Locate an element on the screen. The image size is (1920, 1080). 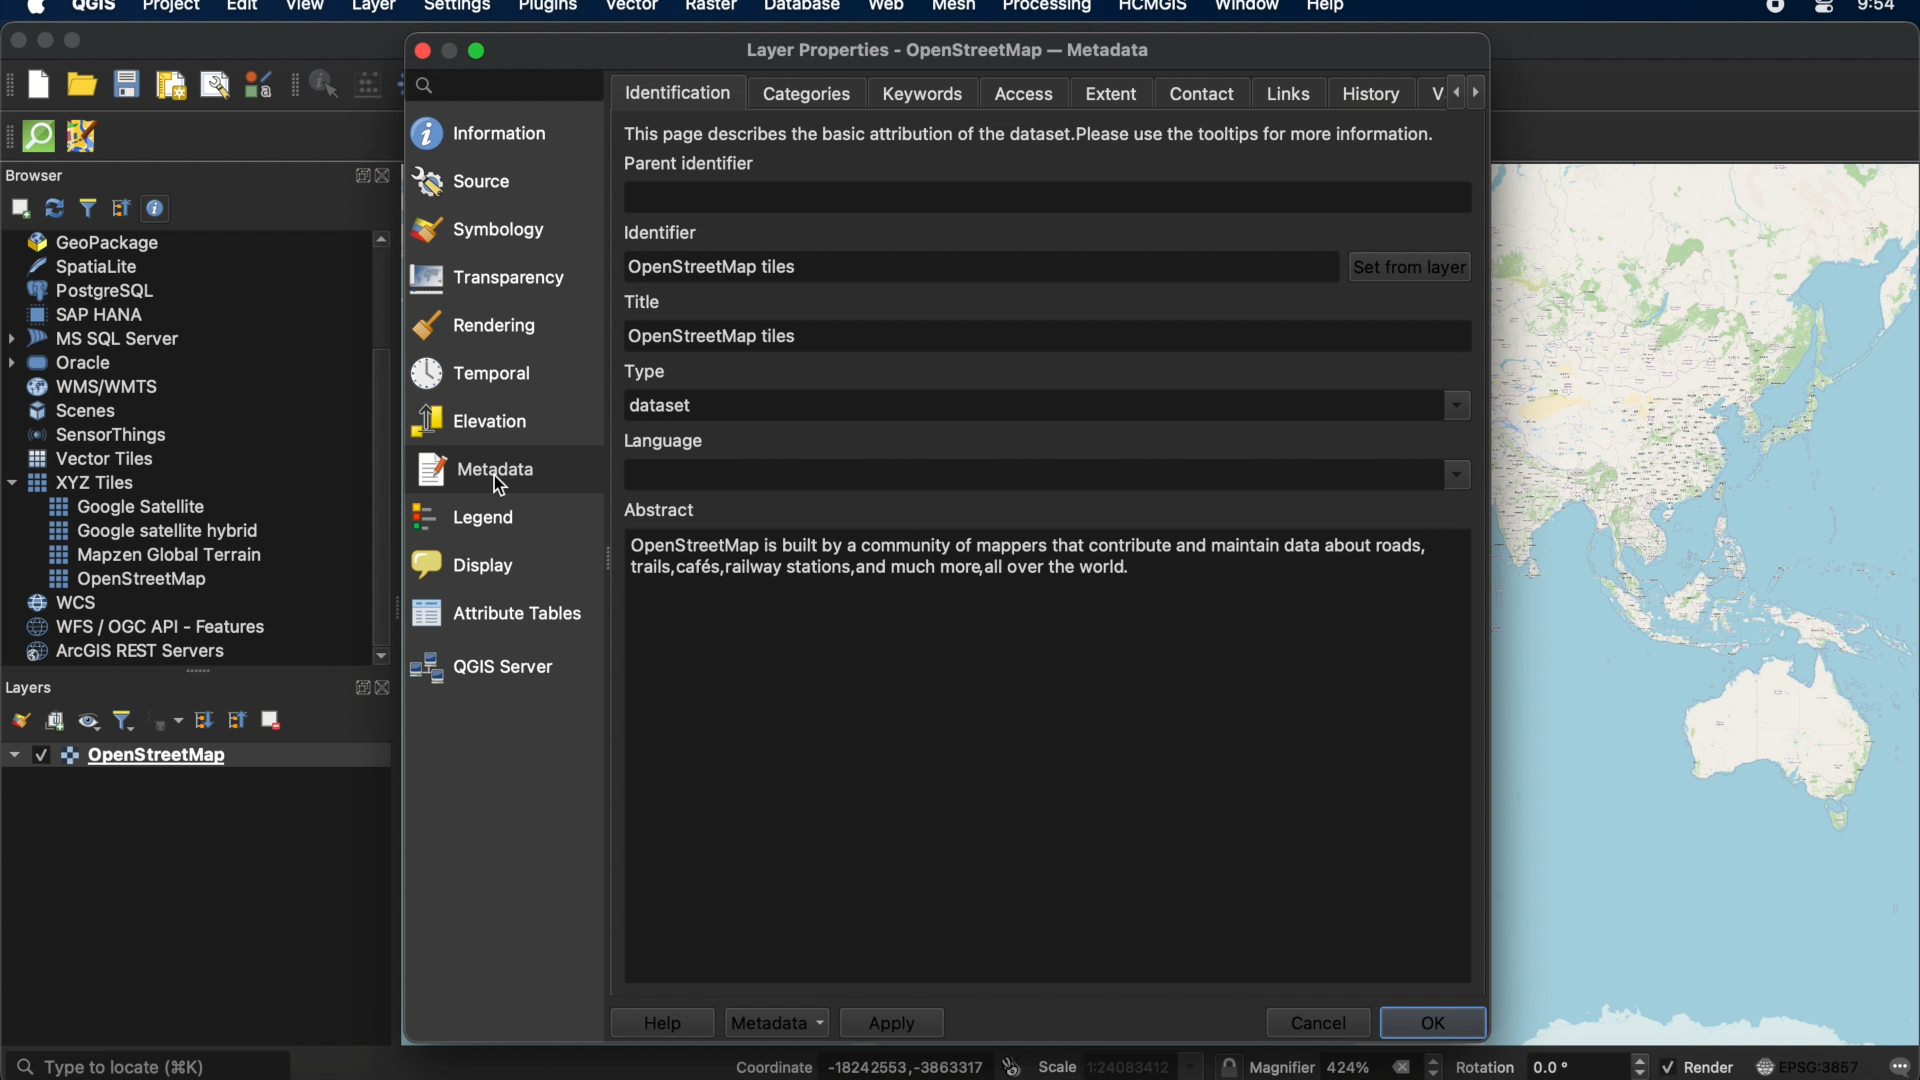
hidden toolbar is located at coordinates (12, 137).